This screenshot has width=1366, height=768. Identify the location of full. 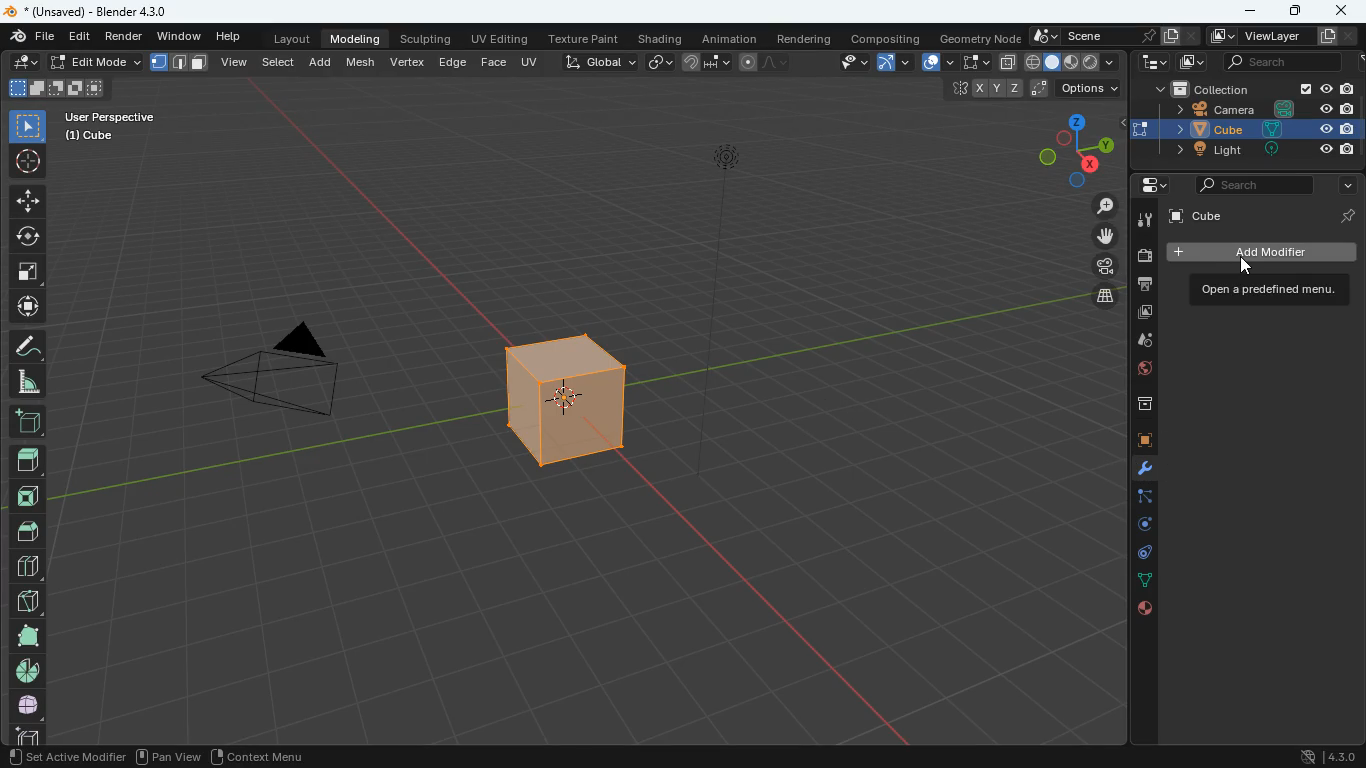
(30, 703).